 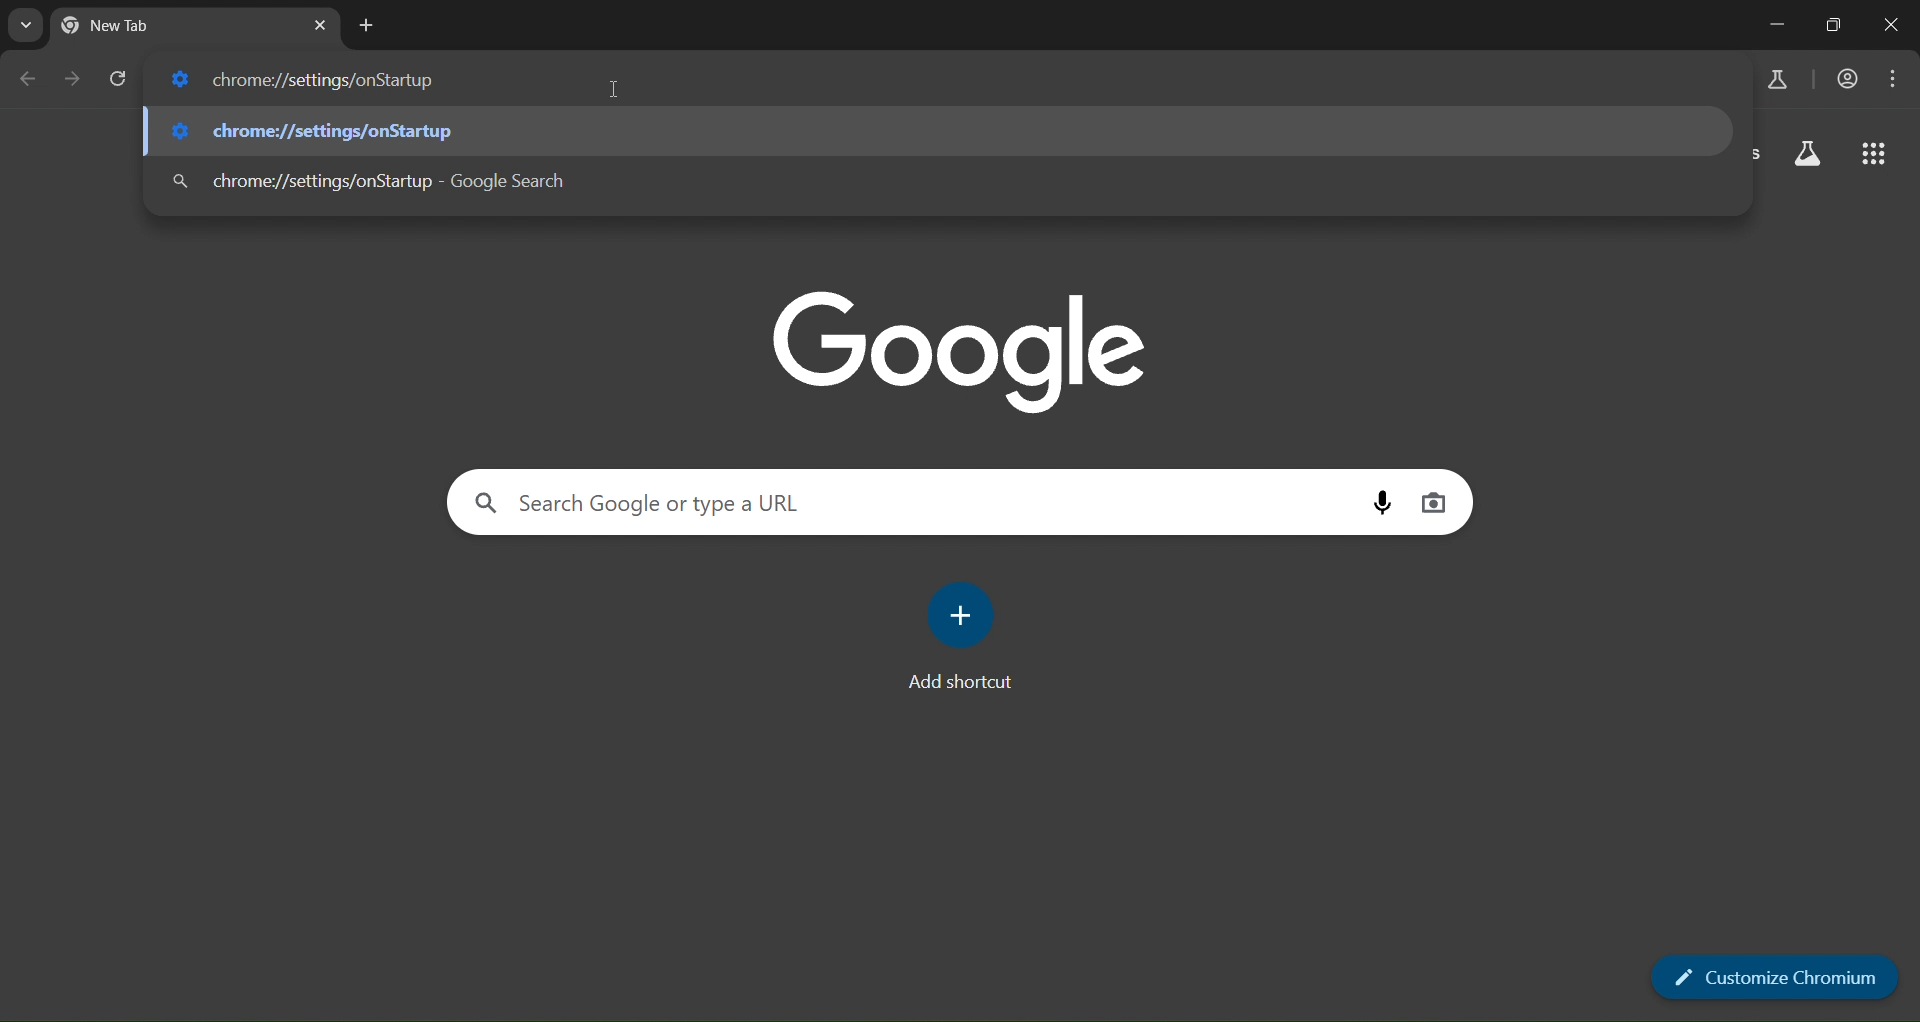 What do you see at coordinates (322, 26) in the screenshot?
I see `close tab` at bounding box center [322, 26].